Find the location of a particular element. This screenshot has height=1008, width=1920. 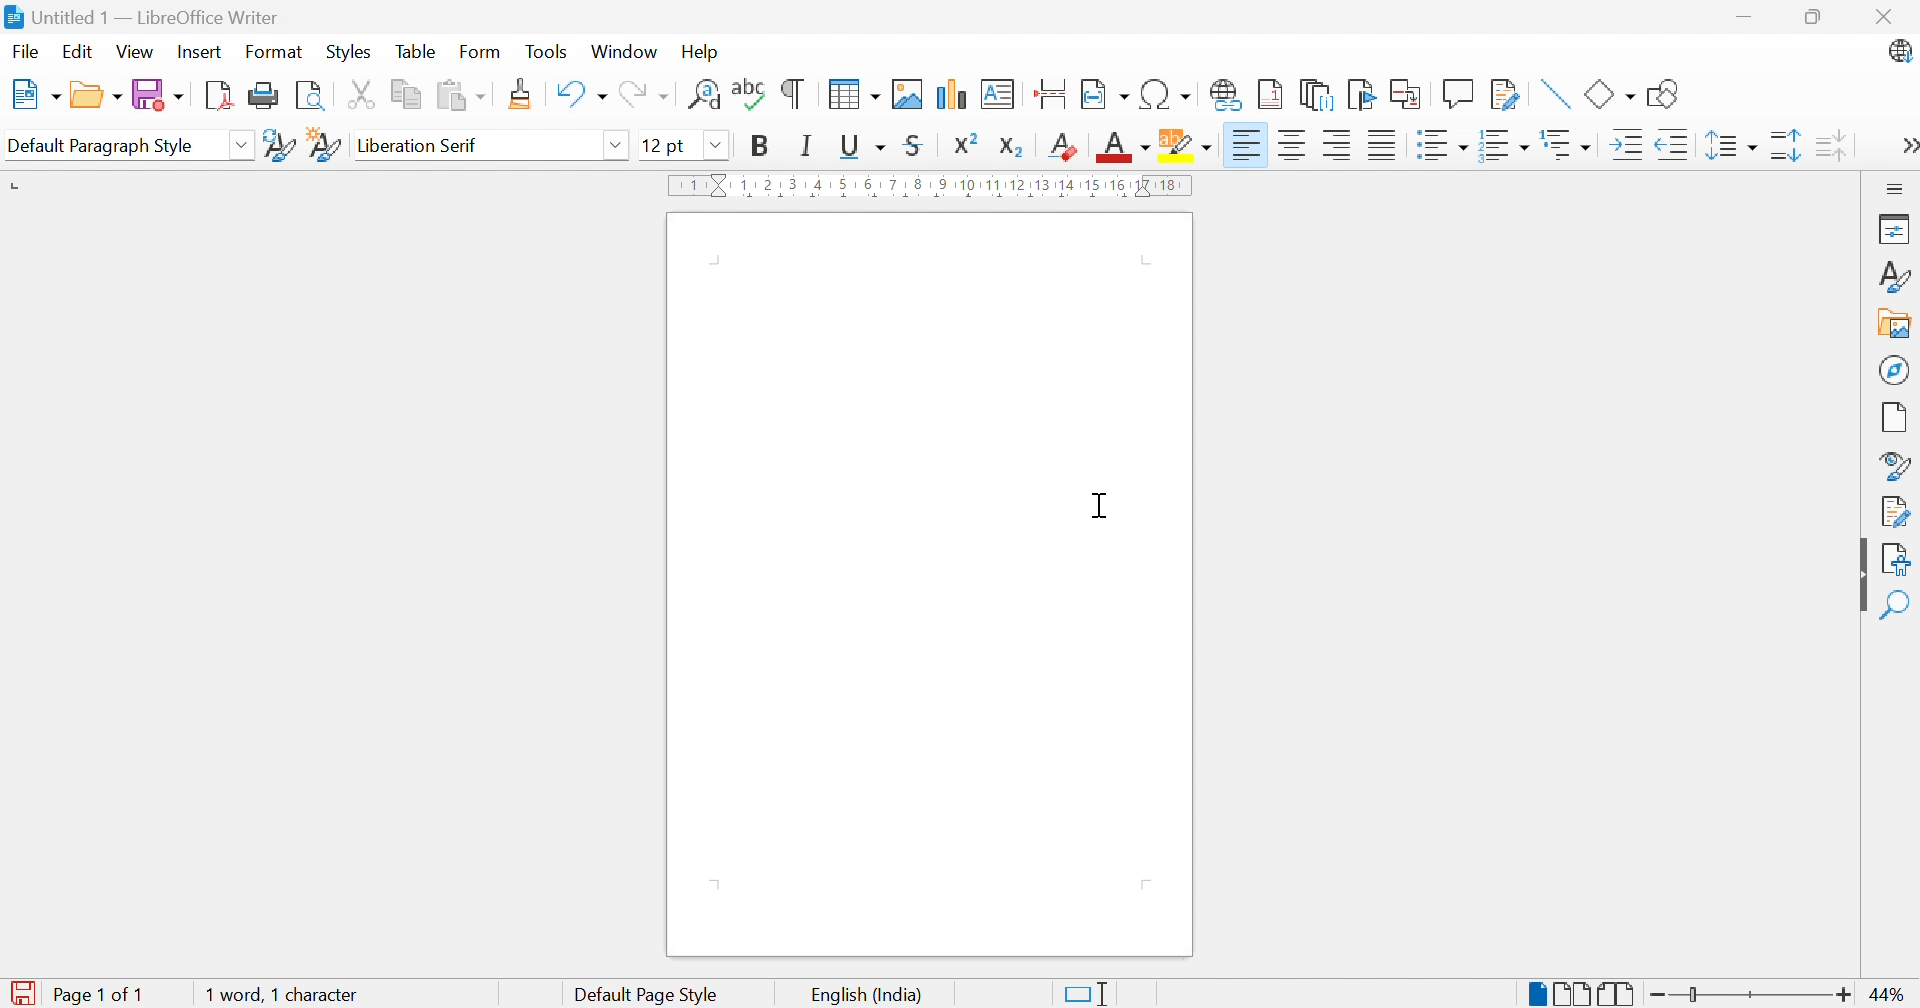

Undo is located at coordinates (581, 96).